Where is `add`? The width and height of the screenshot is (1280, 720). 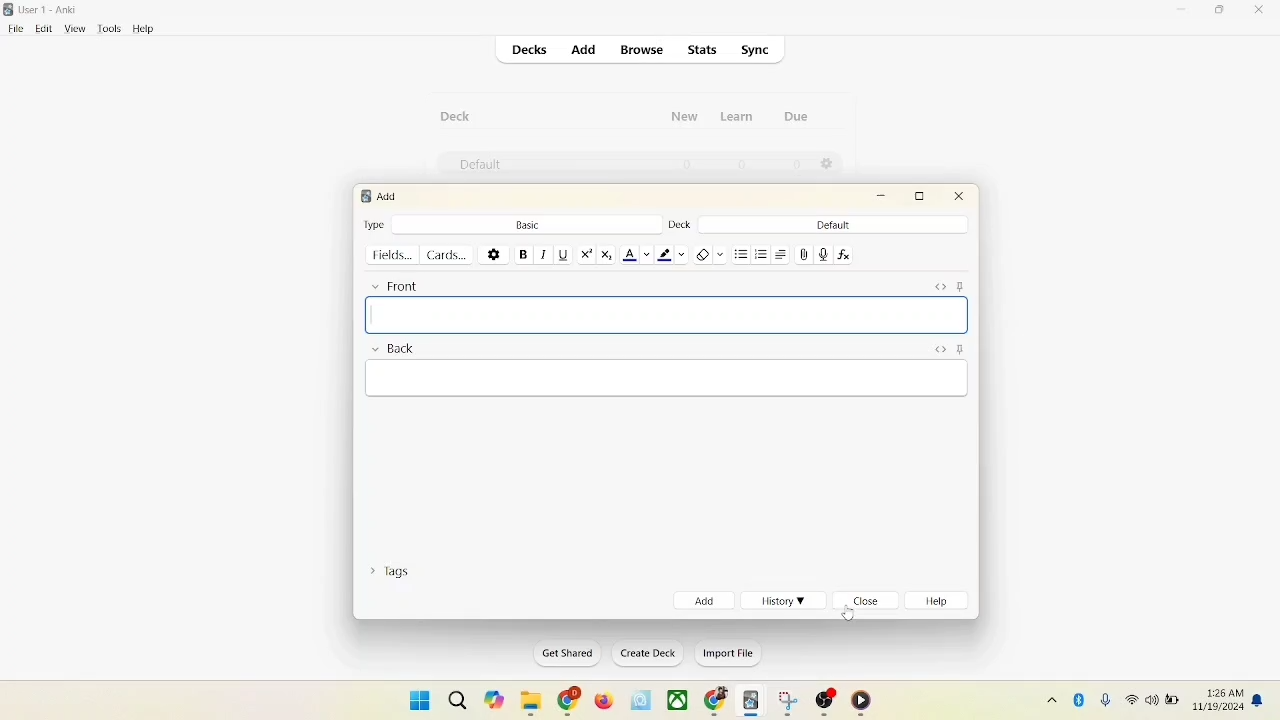
add is located at coordinates (389, 196).